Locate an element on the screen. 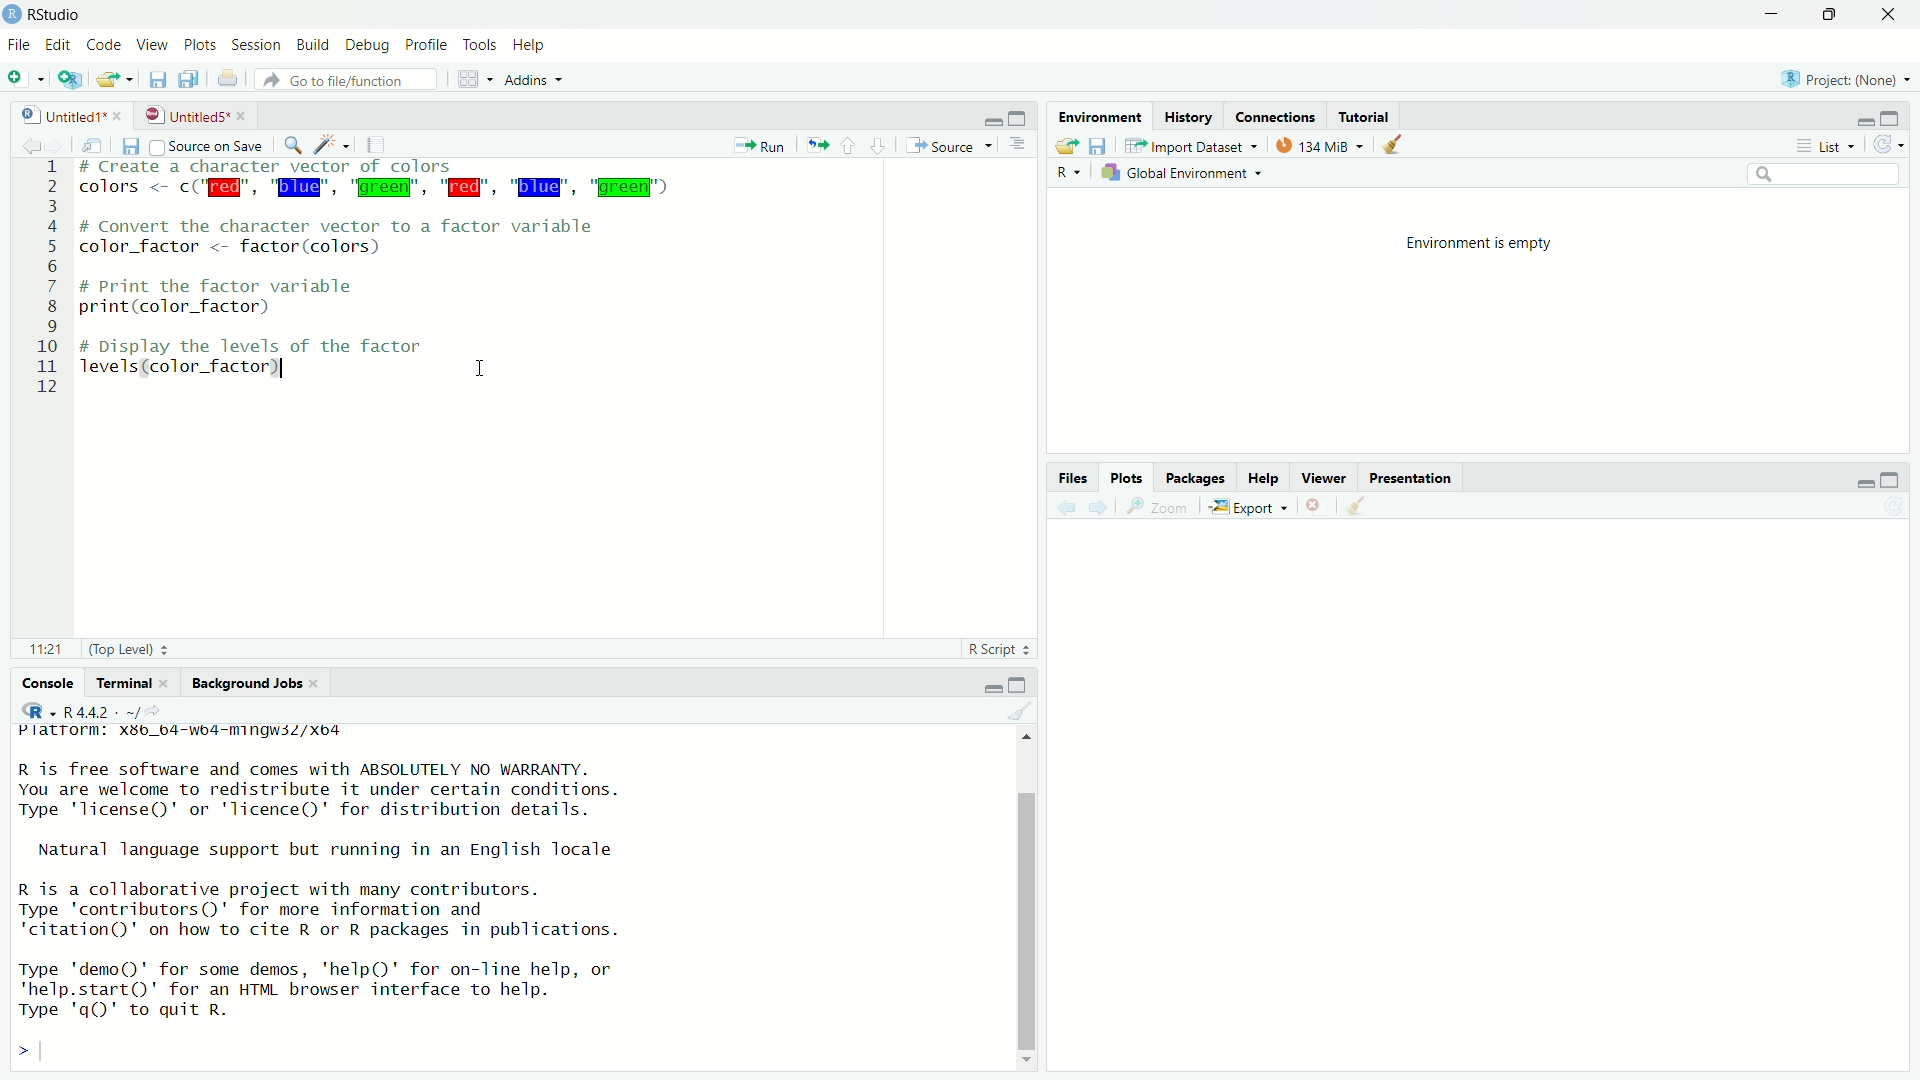  debug is located at coordinates (366, 45).